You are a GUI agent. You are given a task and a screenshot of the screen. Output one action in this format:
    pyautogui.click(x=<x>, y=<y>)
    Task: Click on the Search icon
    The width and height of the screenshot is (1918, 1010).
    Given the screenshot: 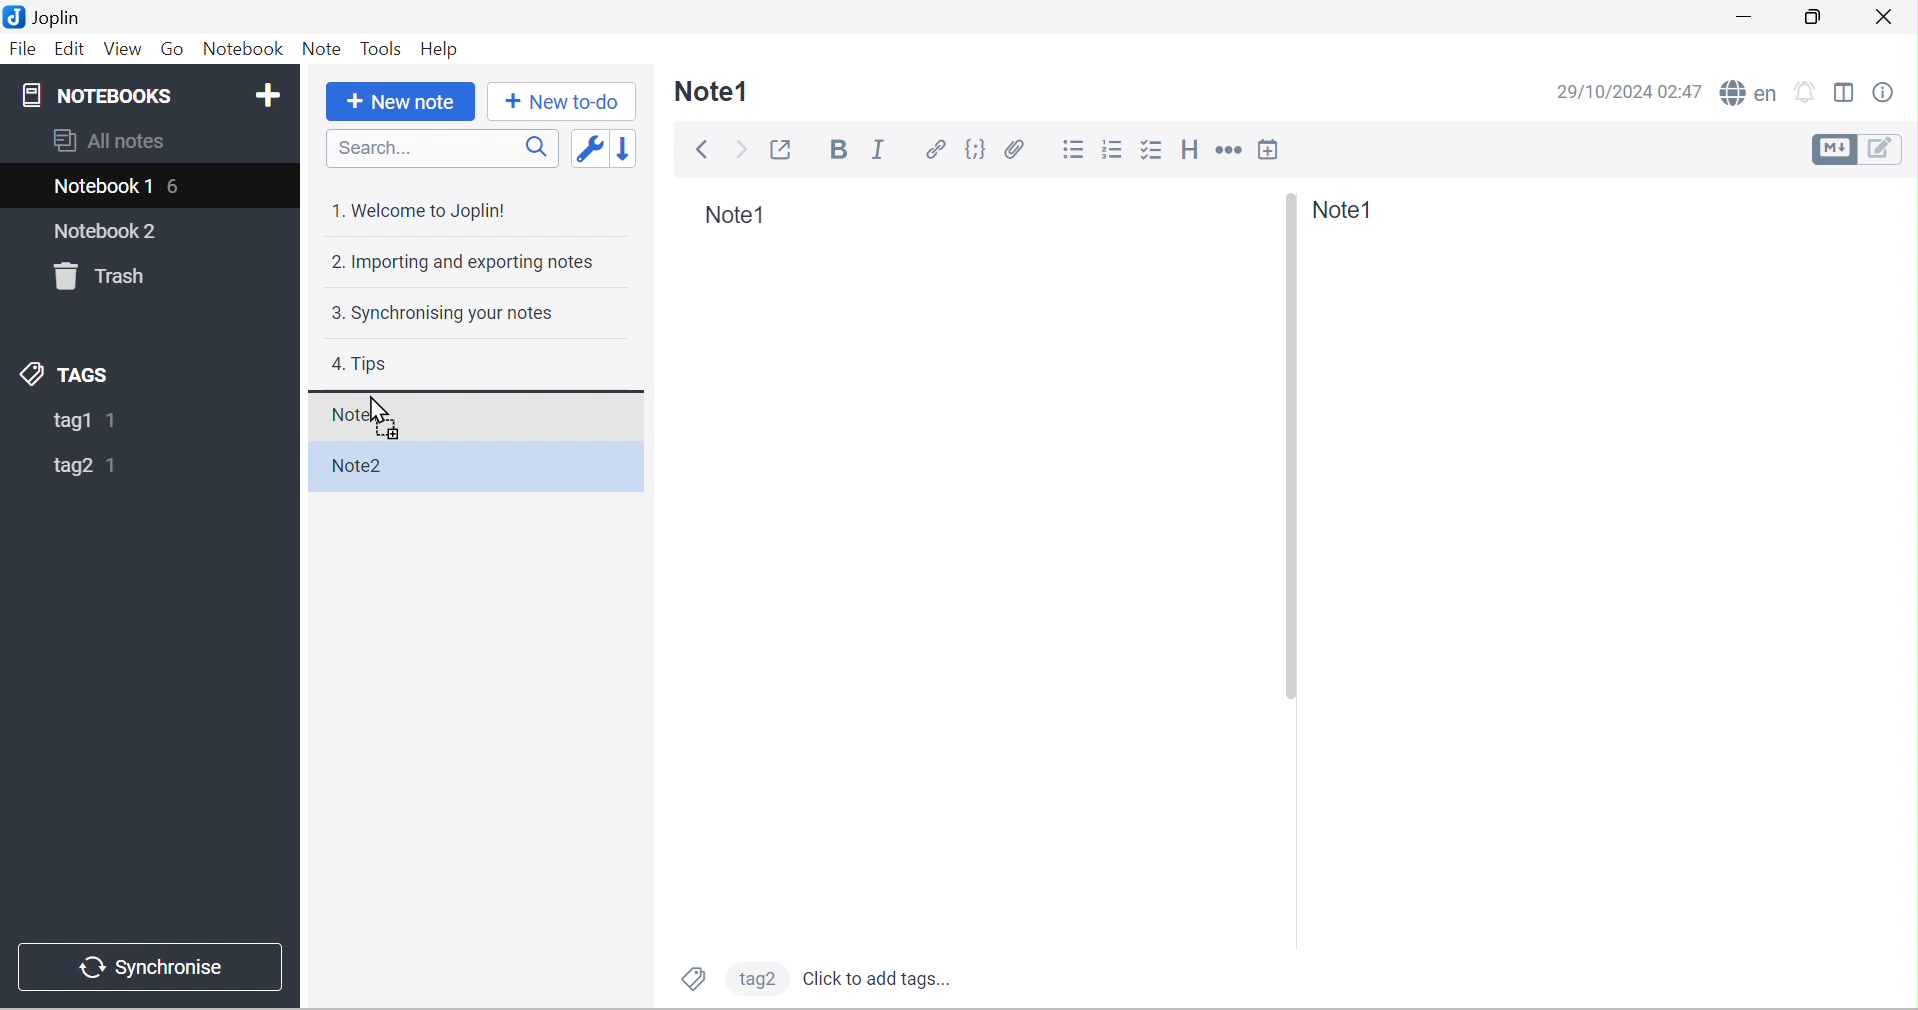 What is the action you would take?
    pyautogui.click(x=535, y=148)
    